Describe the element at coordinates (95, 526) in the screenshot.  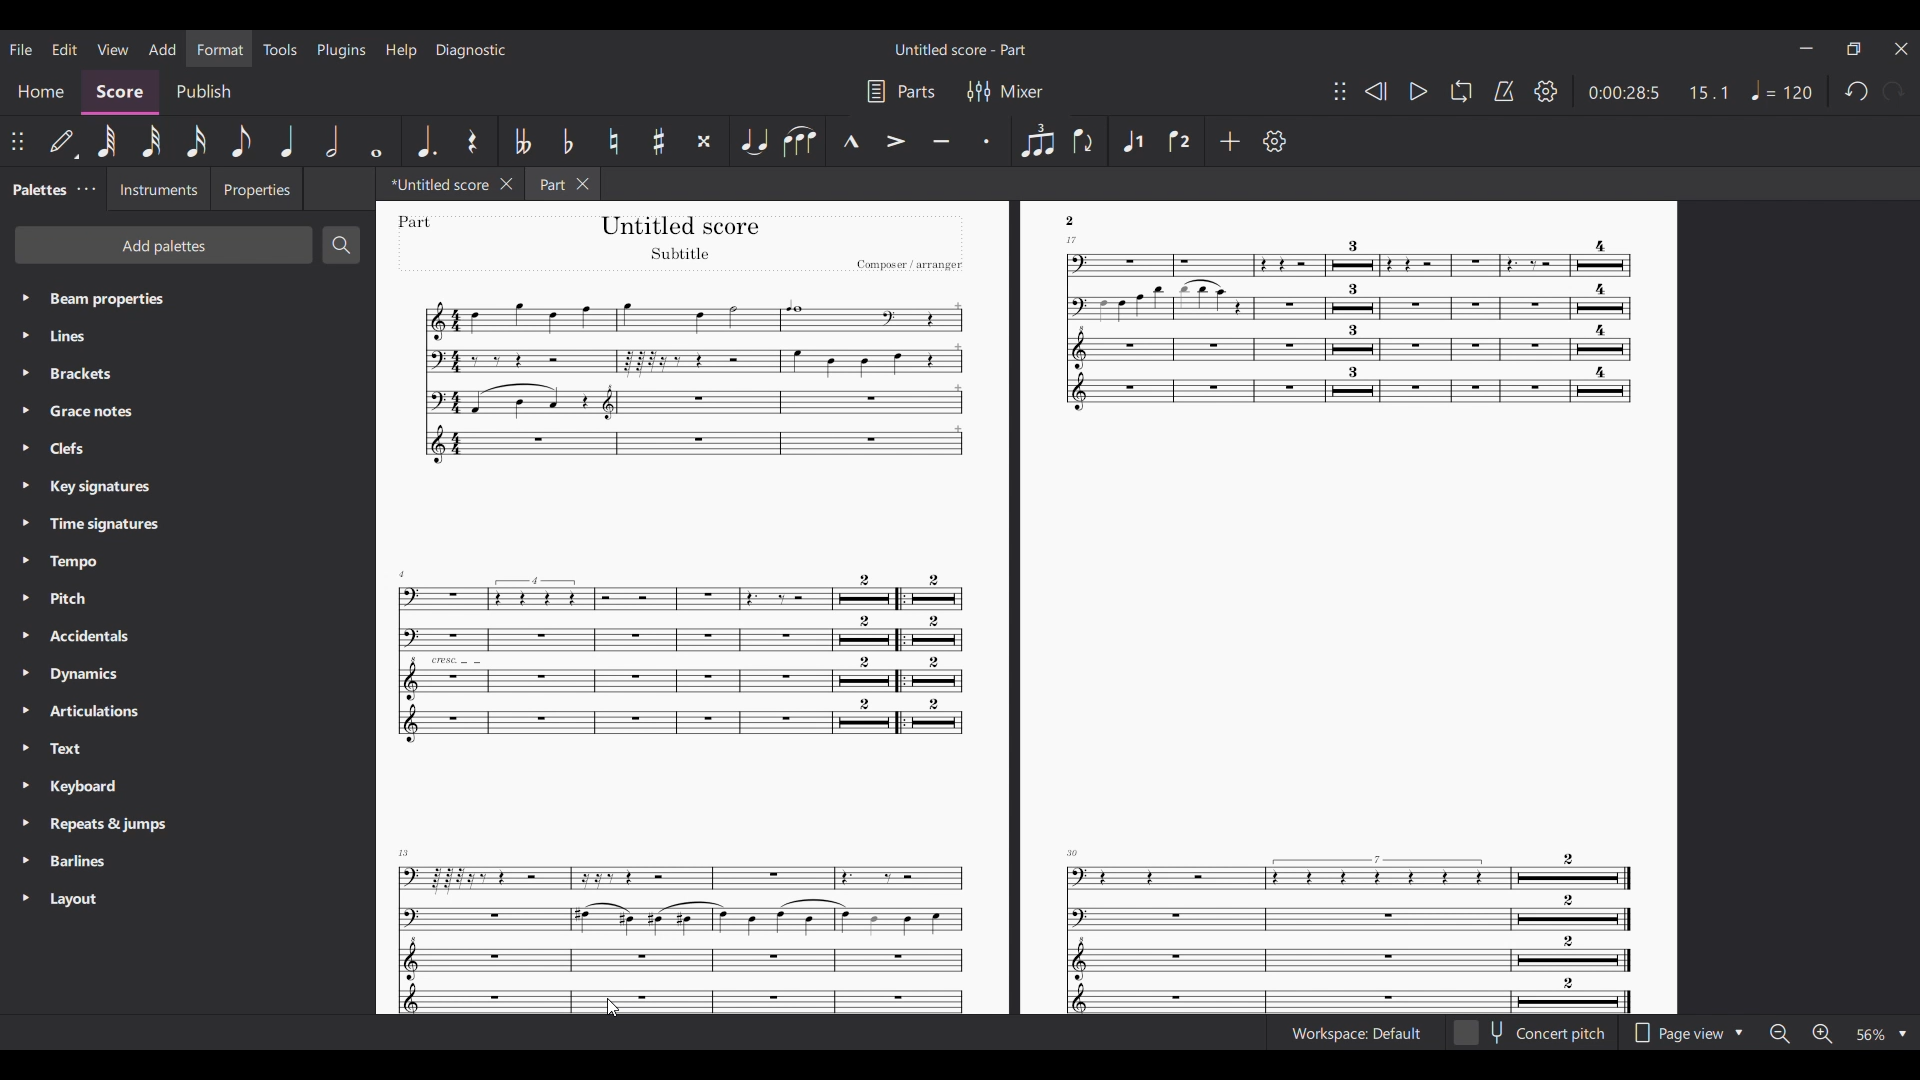
I see `Time signatures` at that location.